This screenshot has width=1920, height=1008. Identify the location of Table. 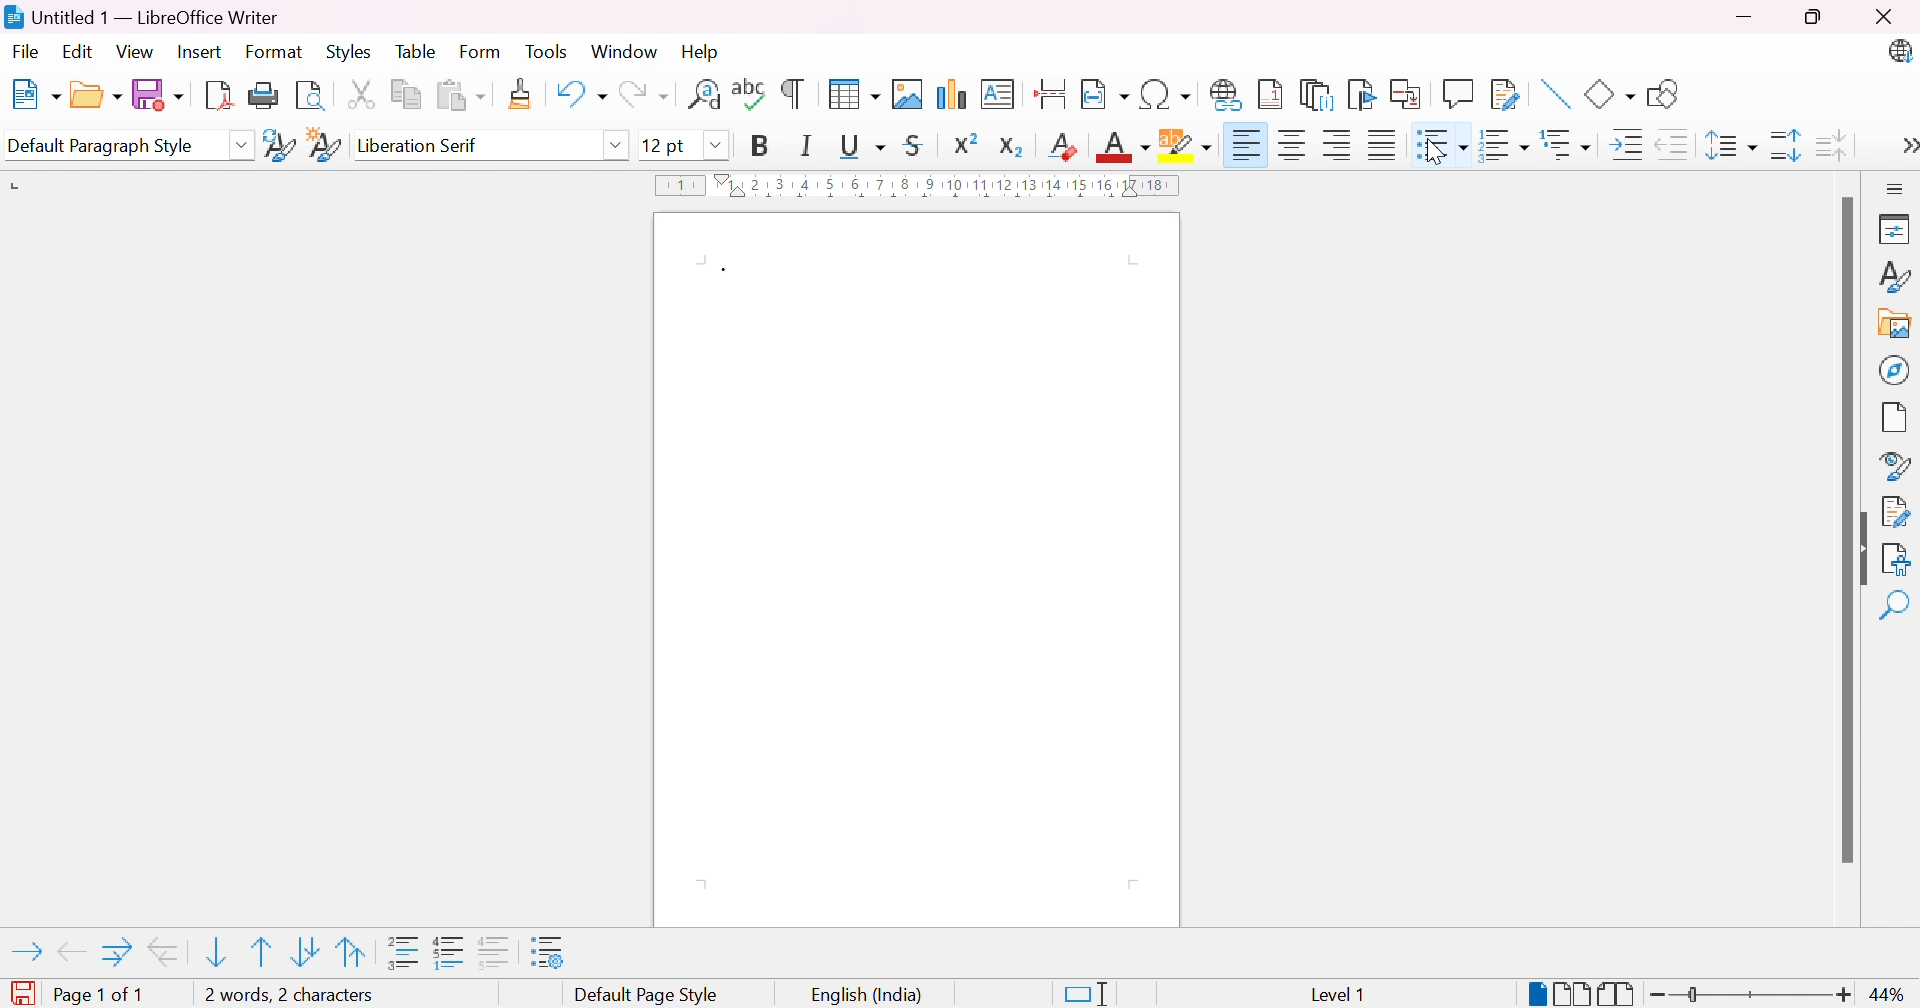
(417, 50).